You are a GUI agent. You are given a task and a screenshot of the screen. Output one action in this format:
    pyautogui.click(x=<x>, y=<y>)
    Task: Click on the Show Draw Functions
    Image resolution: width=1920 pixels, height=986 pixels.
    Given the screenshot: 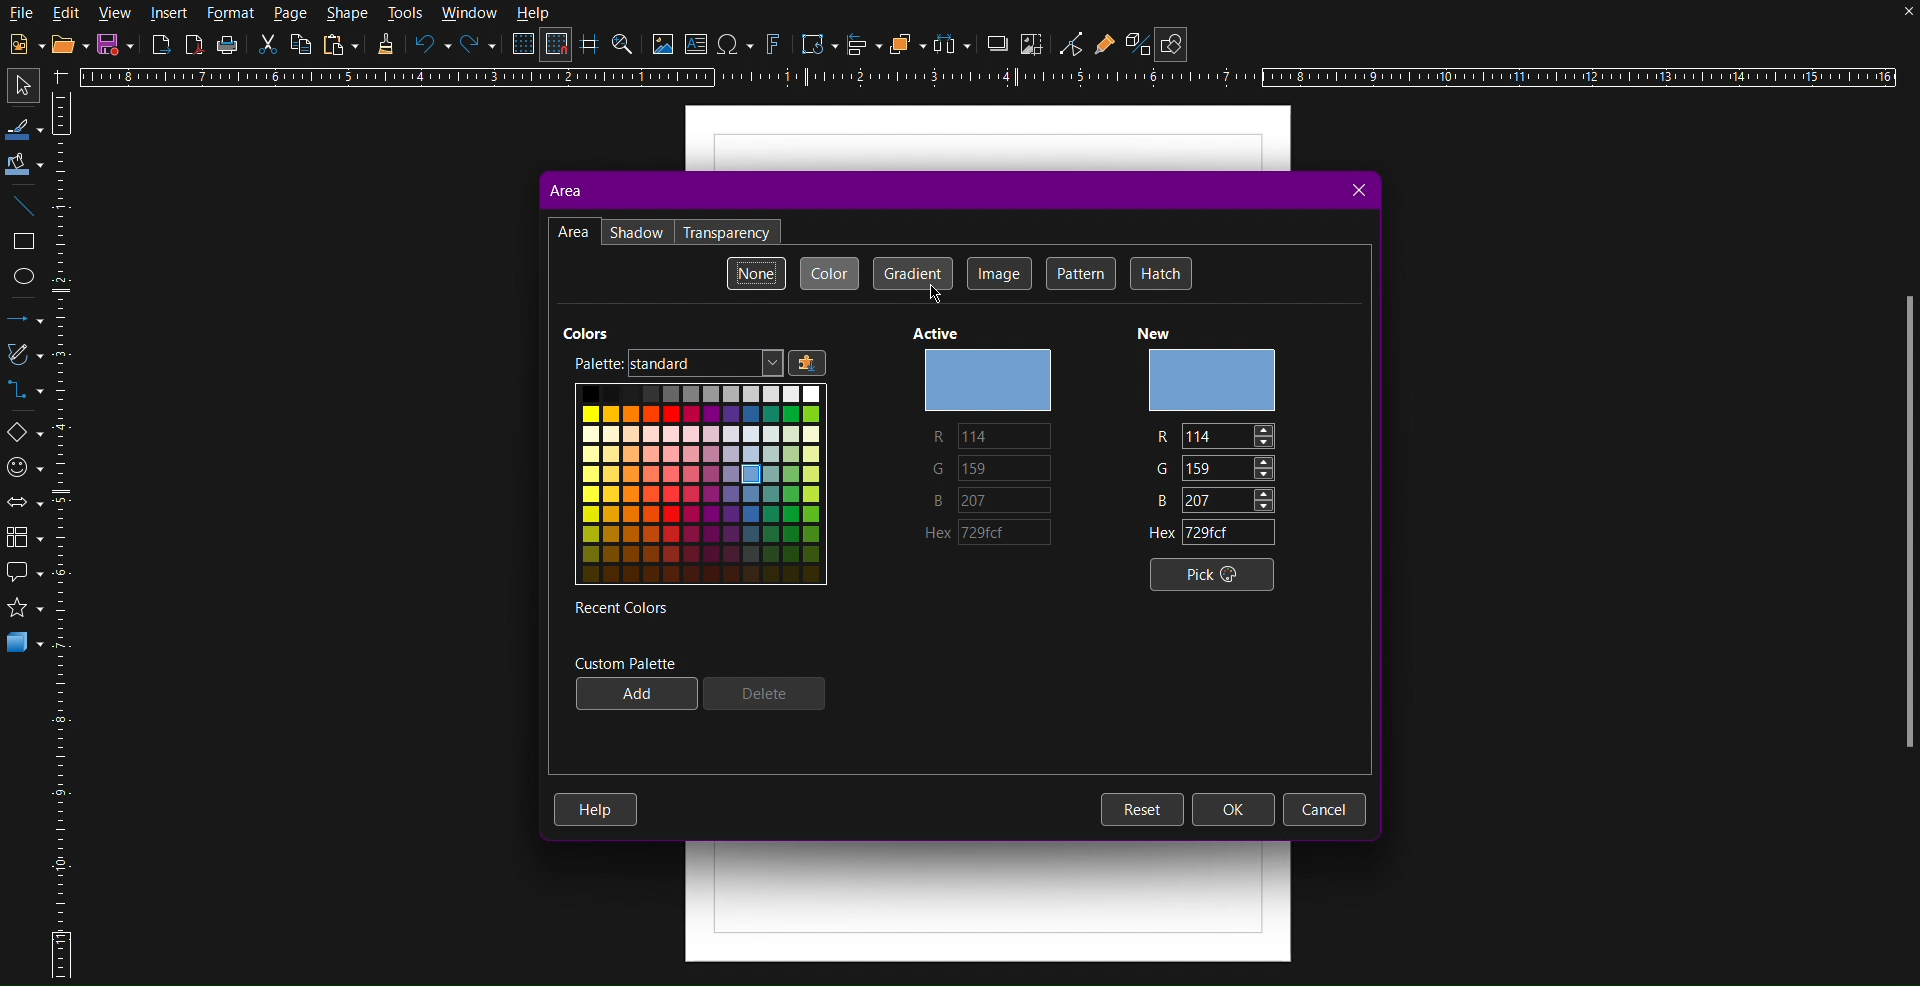 What is the action you would take?
    pyautogui.click(x=1175, y=40)
    